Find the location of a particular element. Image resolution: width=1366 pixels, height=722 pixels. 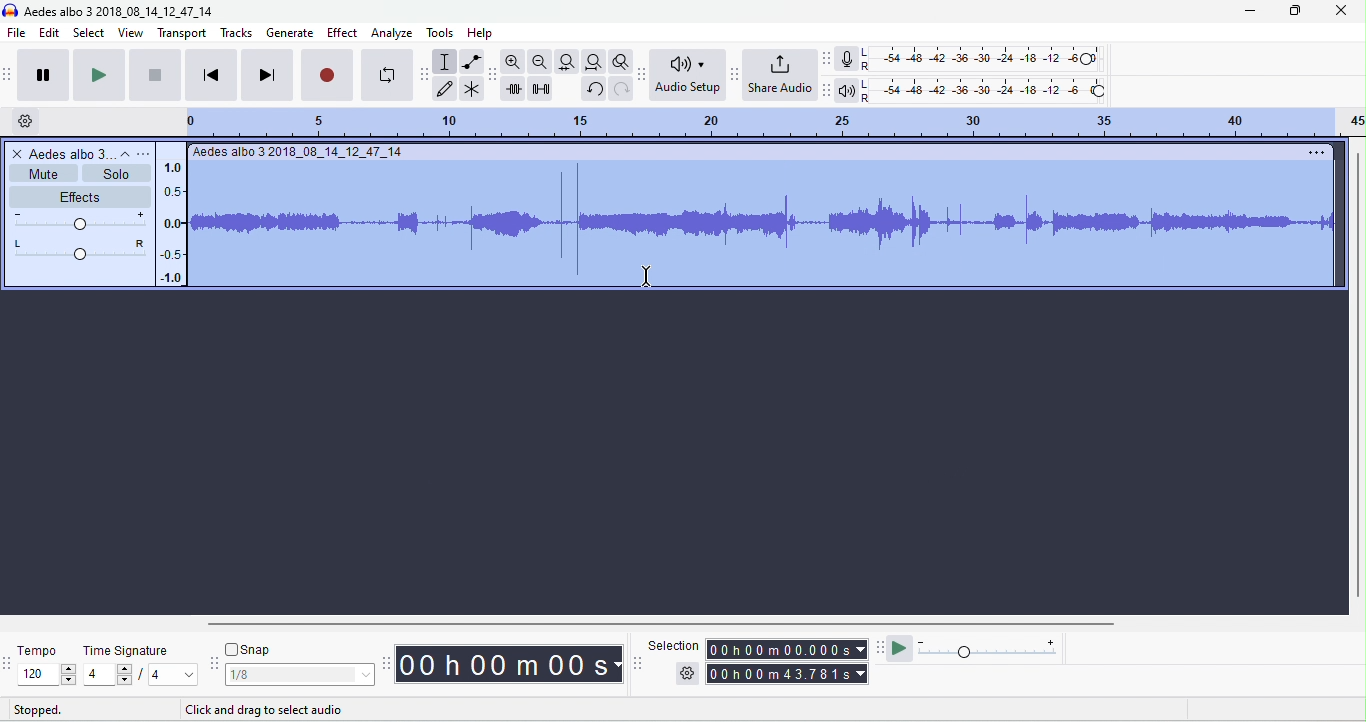

playback speed is located at coordinates (991, 649).